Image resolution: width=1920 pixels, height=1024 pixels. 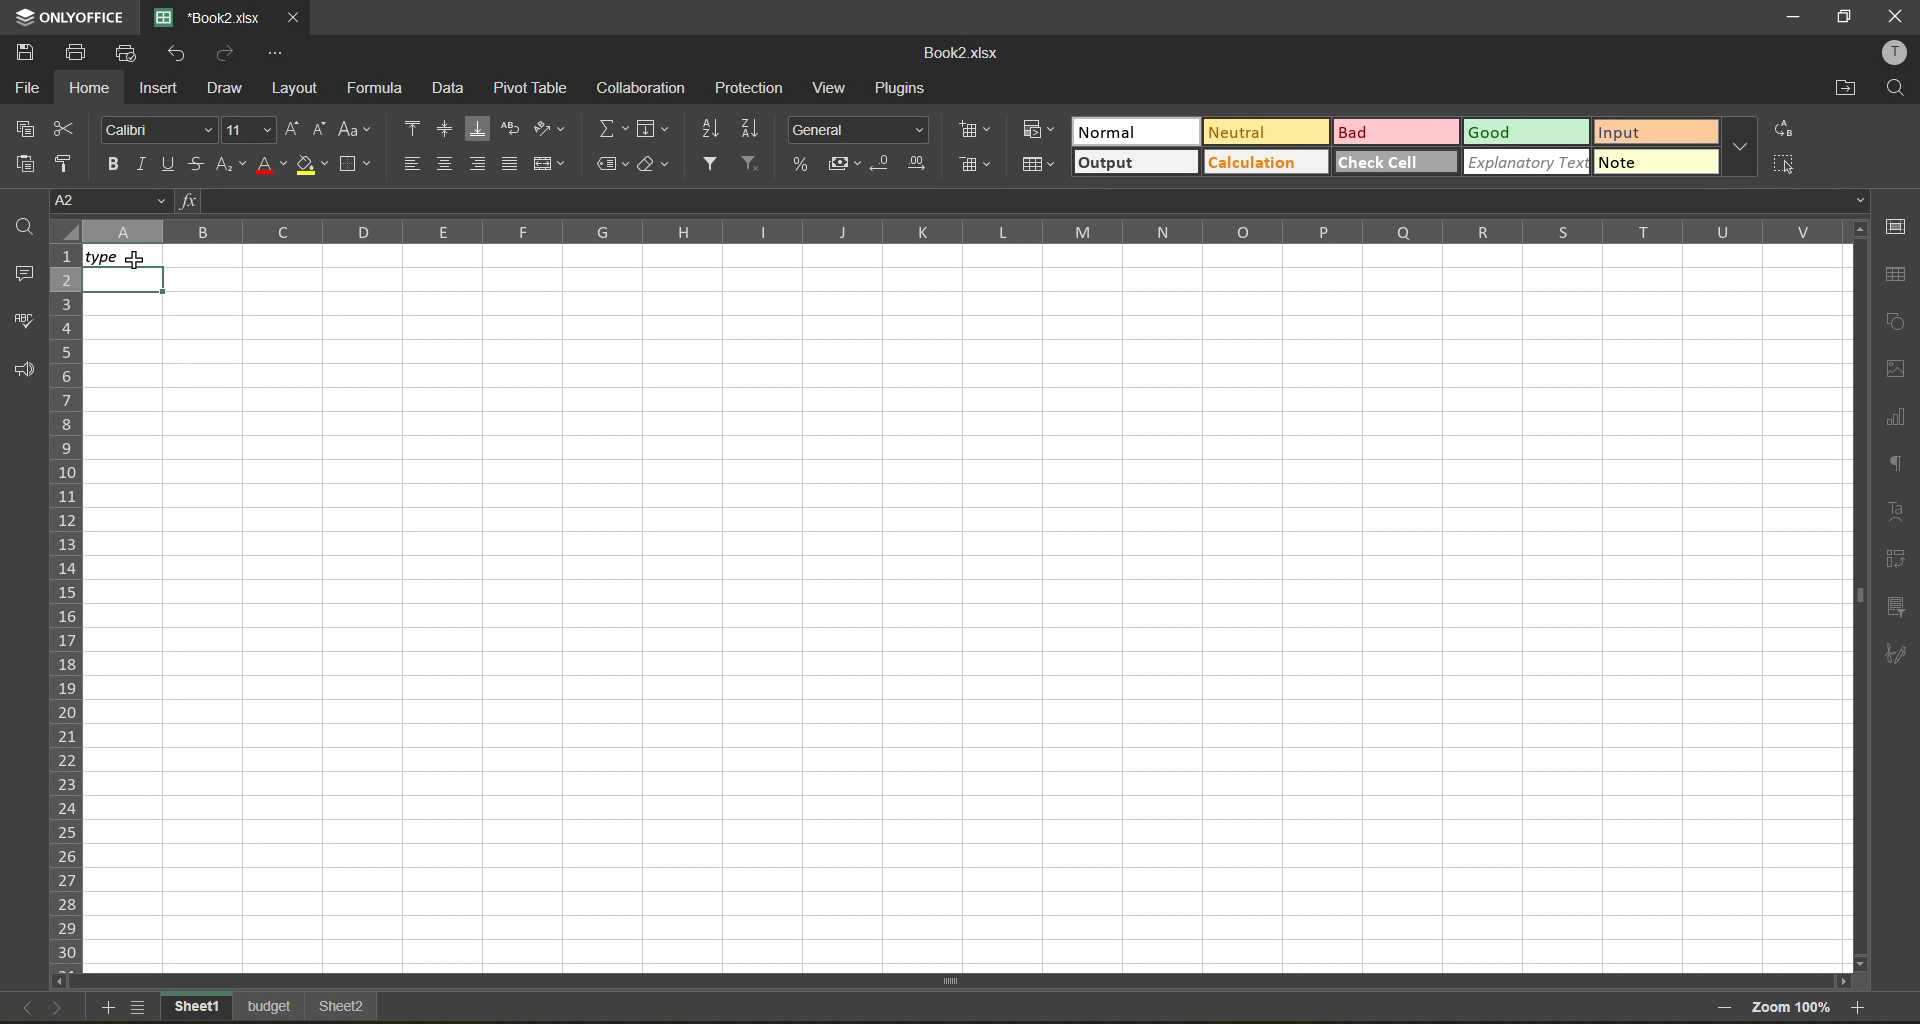 I want to click on output, so click(x=1134, y=162).